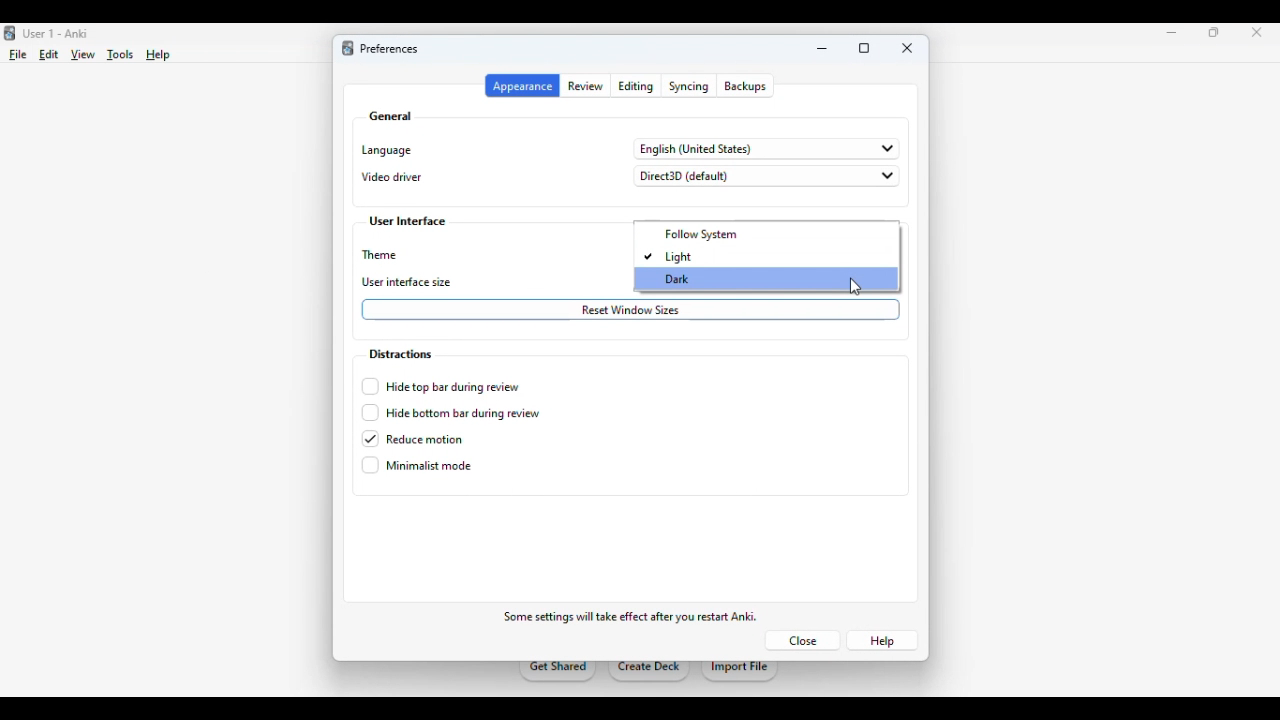 The height and width of the screenshot is (720, 1280). I want to click on tools, so click(122, 55).